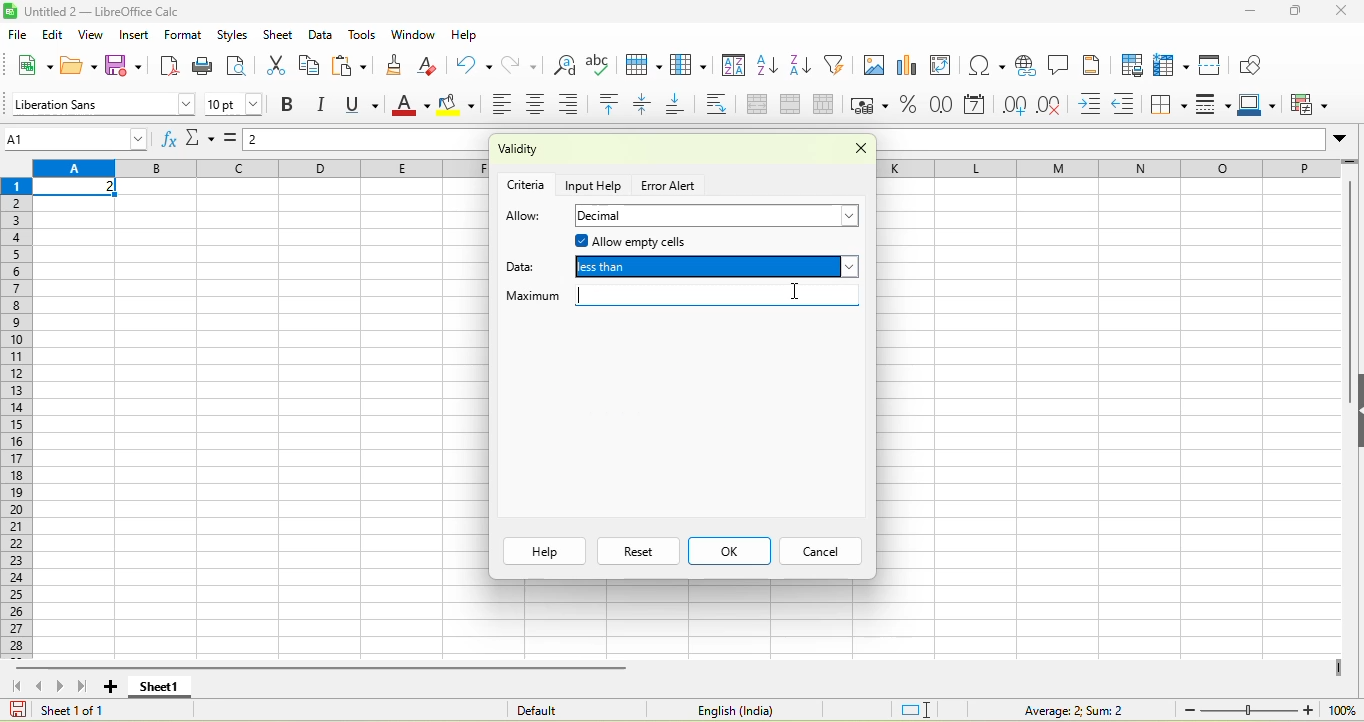 This screenshot has height=722, width=1364. What do you see at coordinates (526, 64) in the screenshot?
I see `redo` at bounding box center [526, 64].